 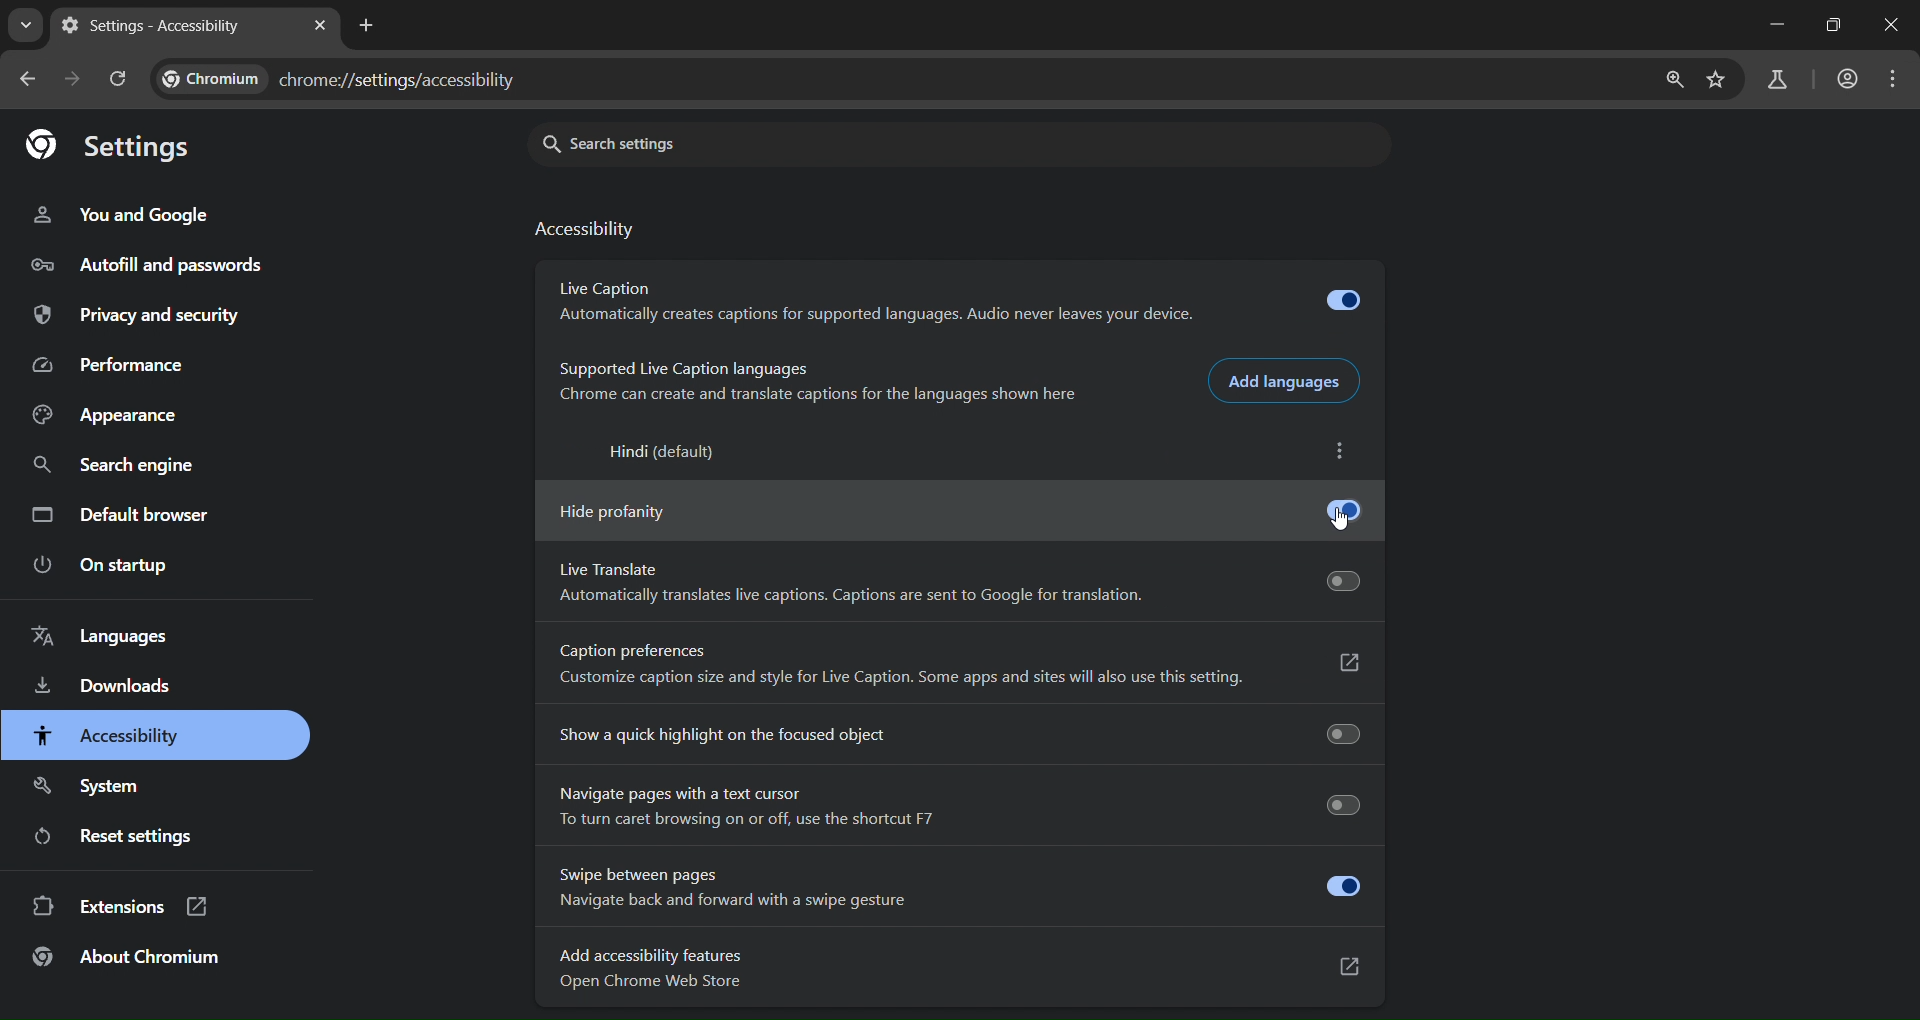 I want to click on default browser, so click(x=128, y=517).